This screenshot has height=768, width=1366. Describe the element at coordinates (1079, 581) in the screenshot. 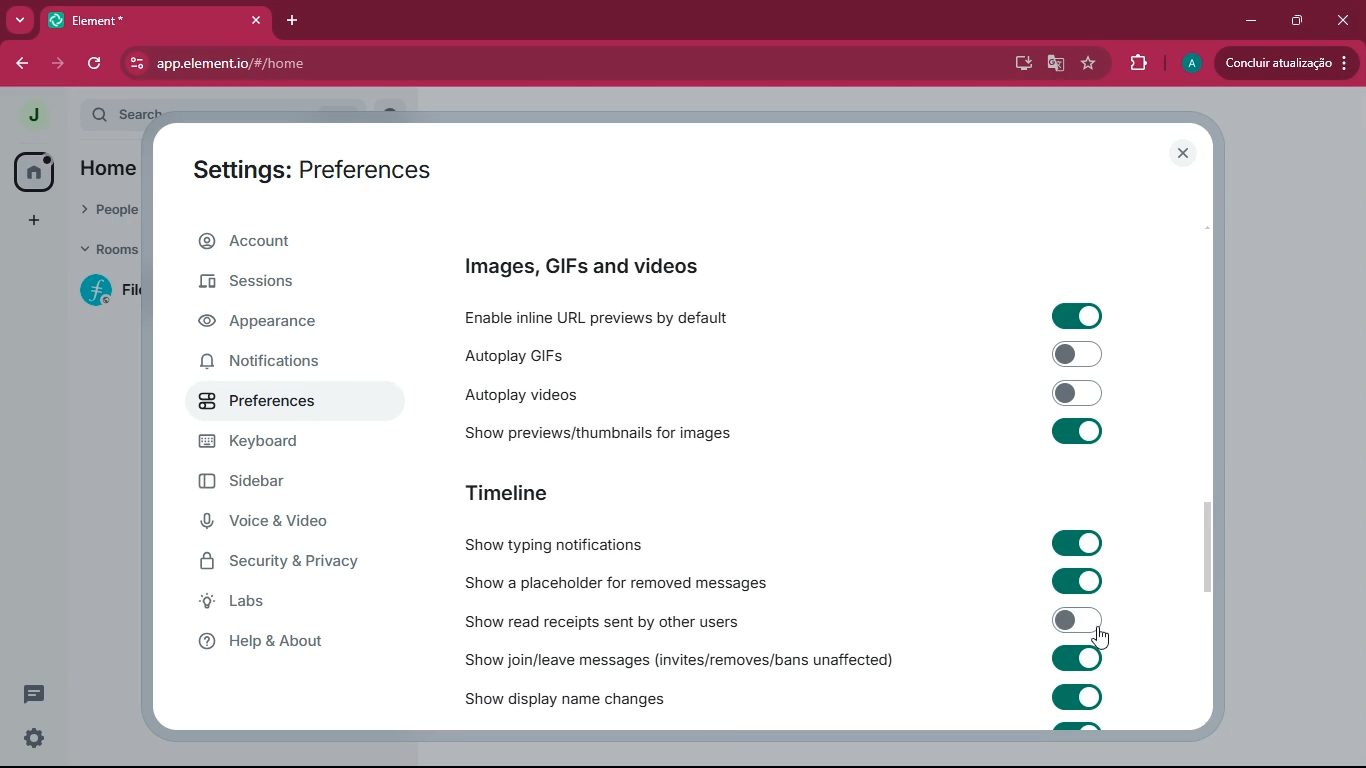

I see `toggle on/off` at that location.